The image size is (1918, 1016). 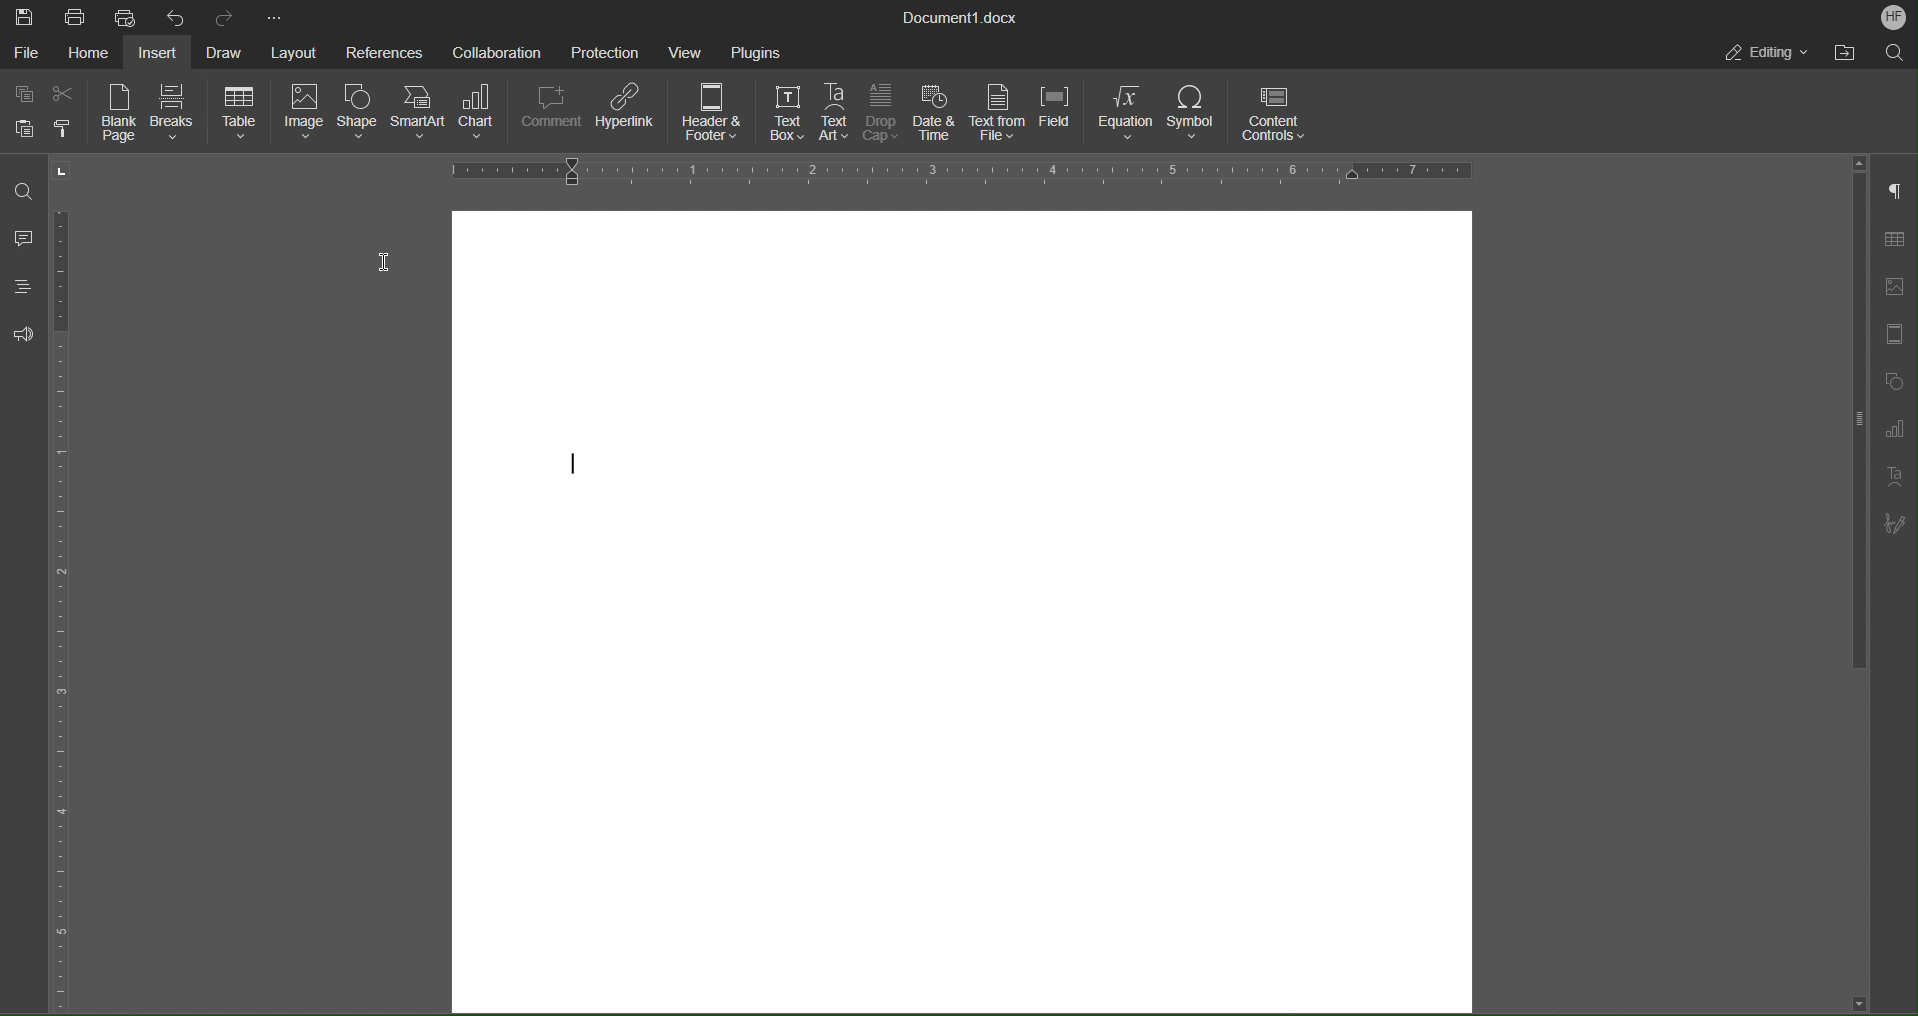 What do you see at coordinates (490, 50) in the screenshot?
I see `Collaboration` at bounding box center [490, 50].